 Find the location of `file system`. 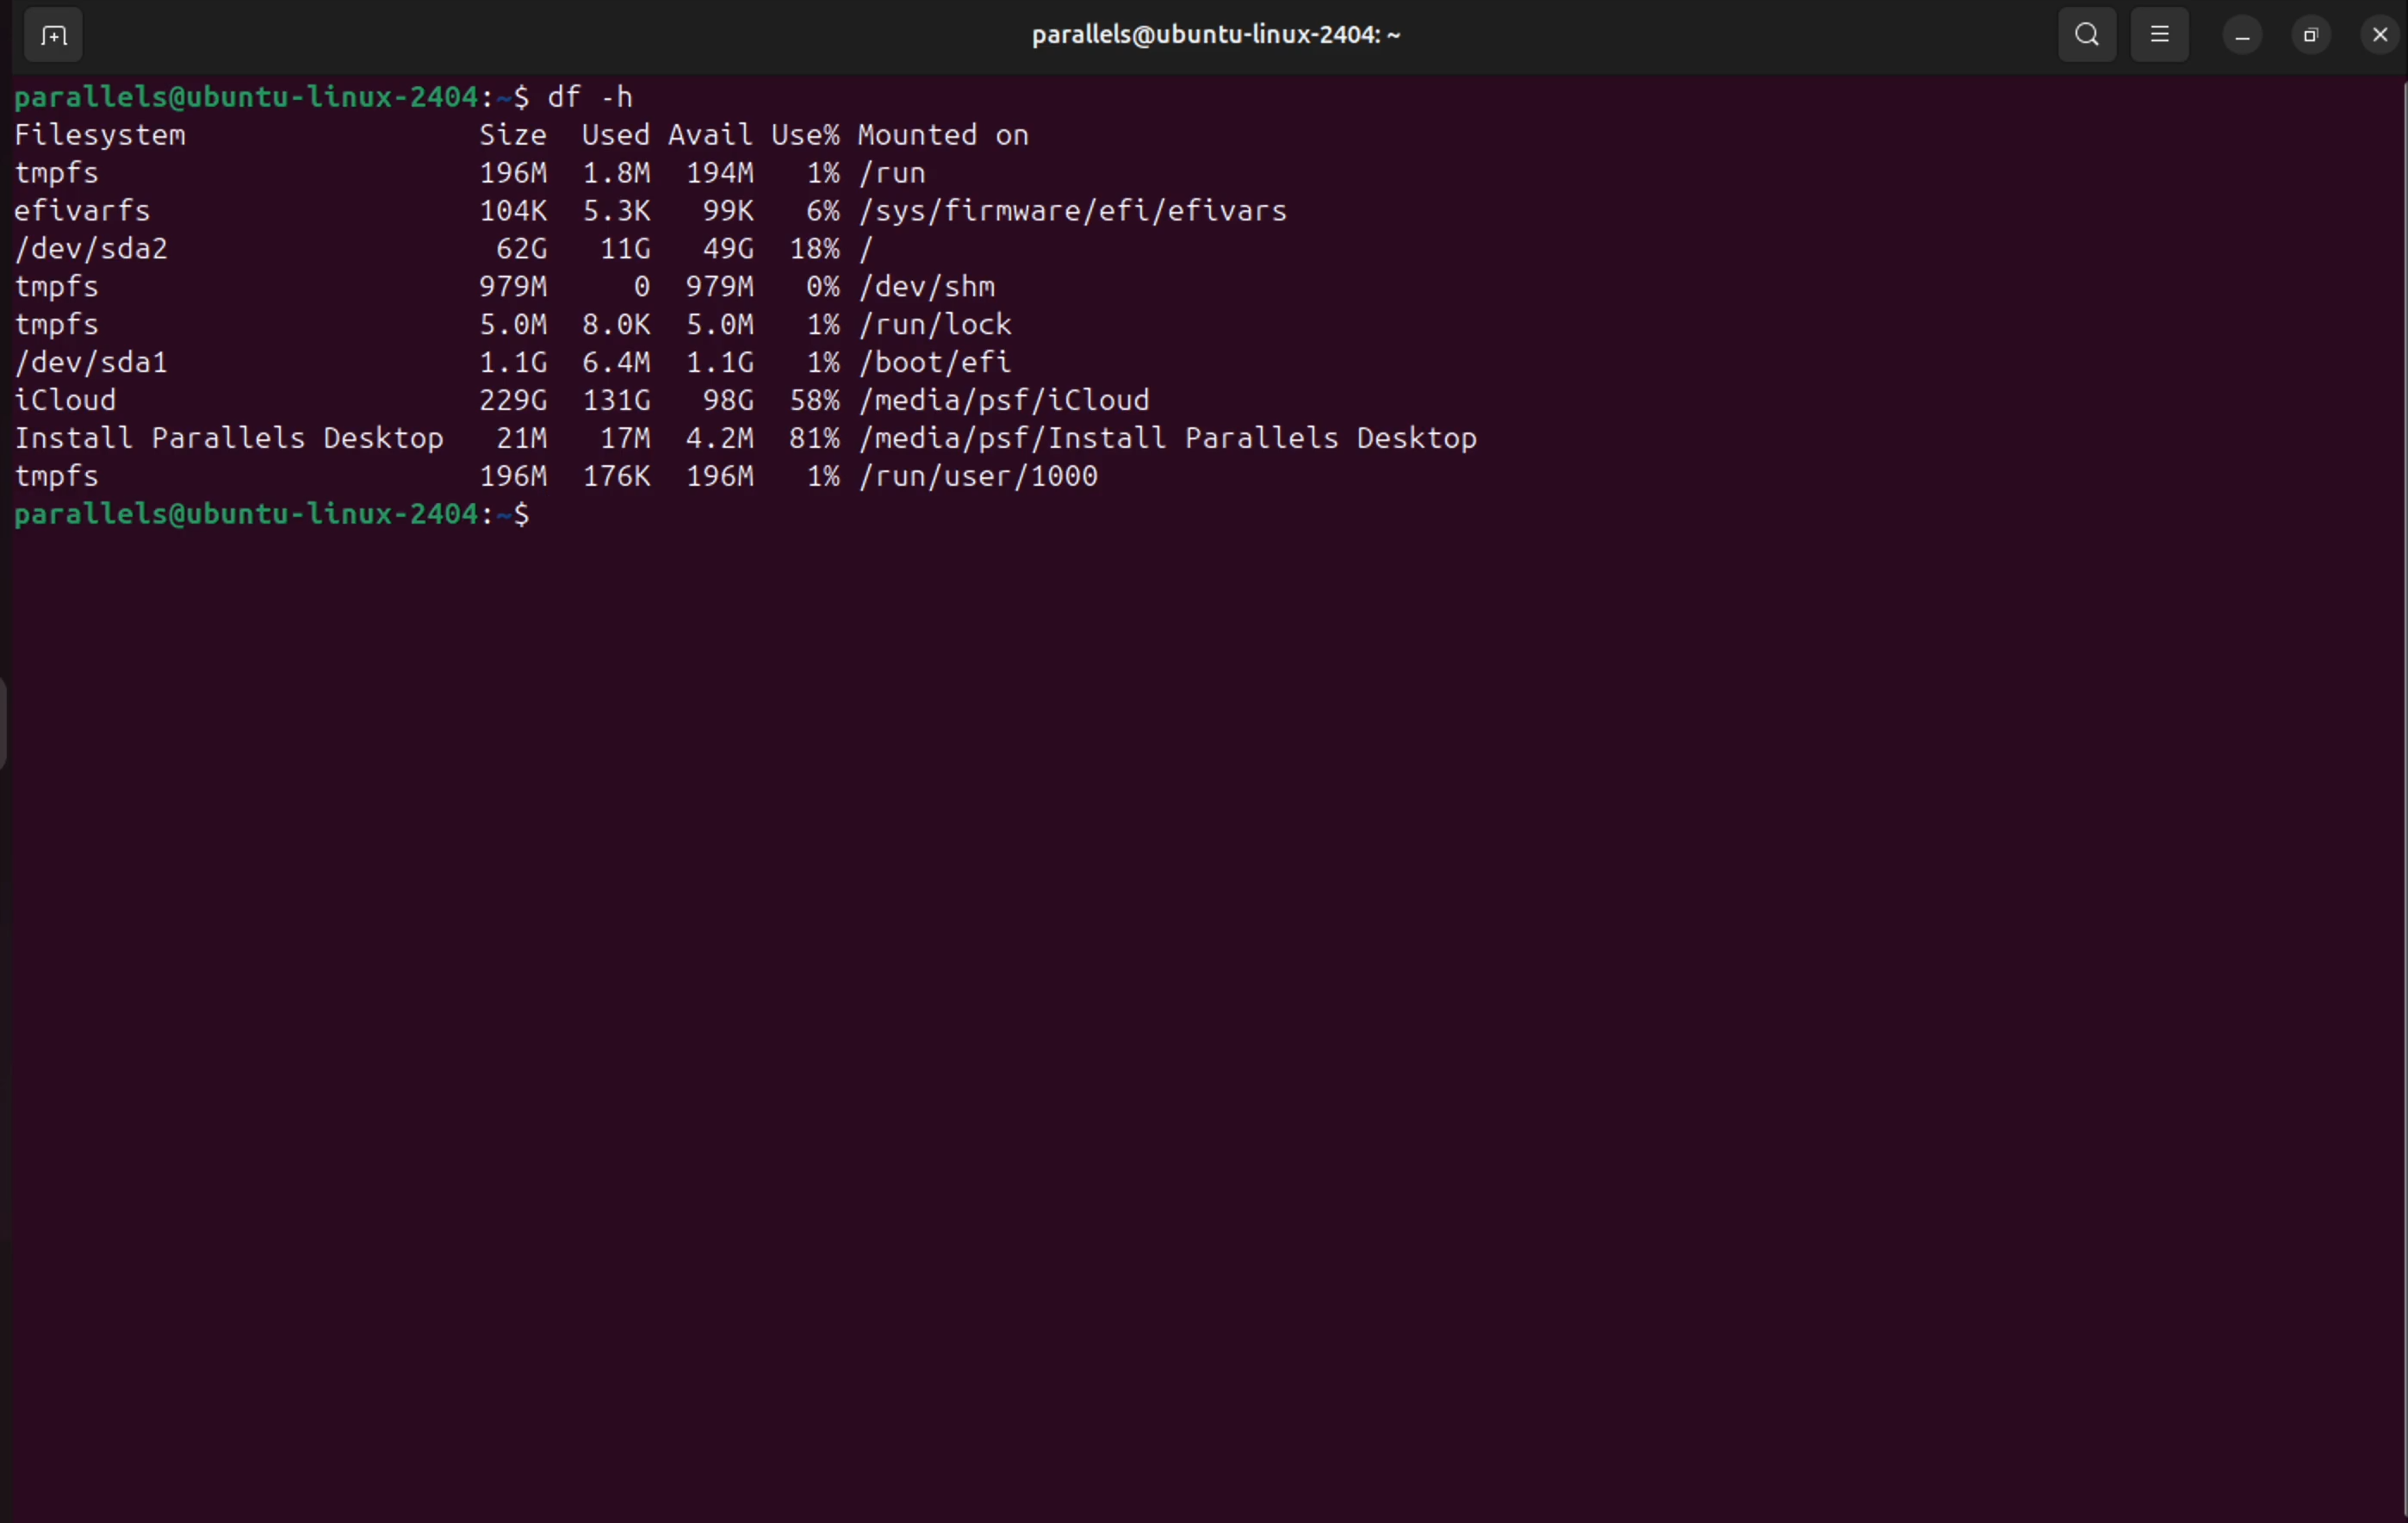

file system is located at coordinates (119, 137).